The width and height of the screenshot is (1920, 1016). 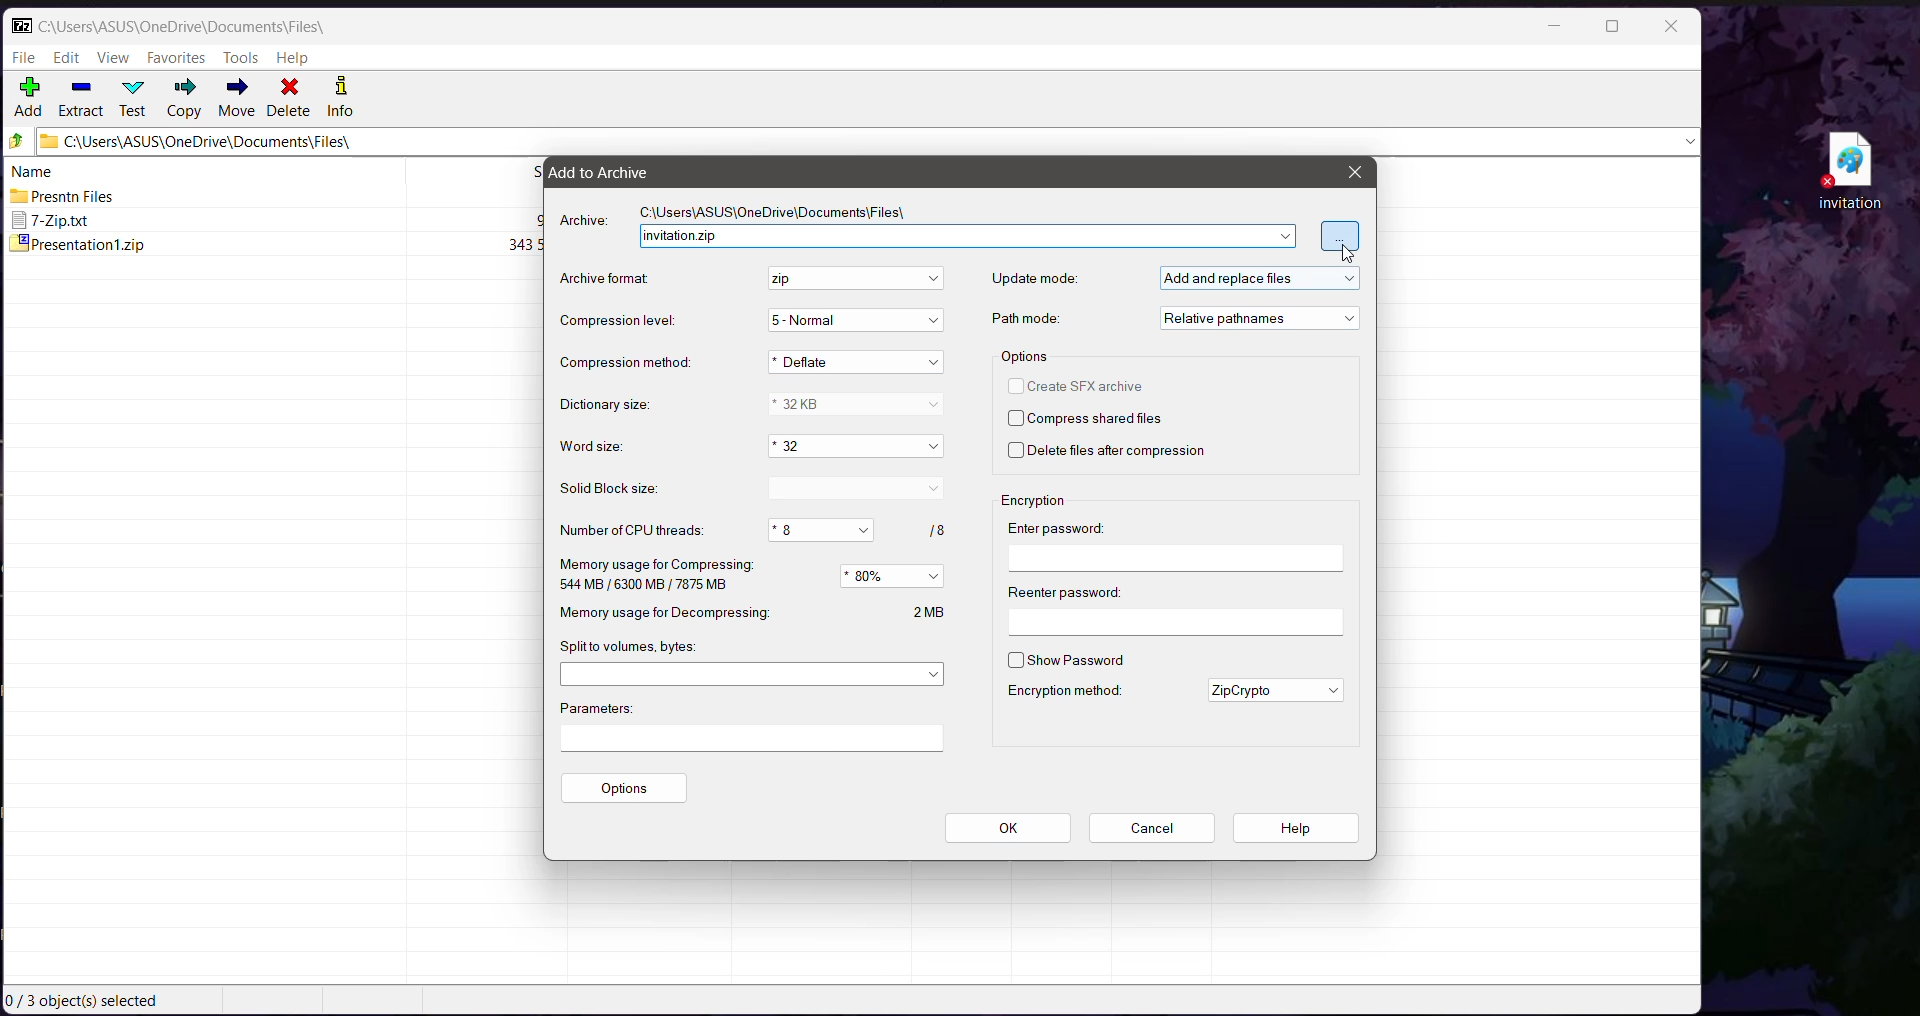 What do you see at coordinates (177, 59) in the screenshot?
I see `Favorites` at bounding box center [177, 59].